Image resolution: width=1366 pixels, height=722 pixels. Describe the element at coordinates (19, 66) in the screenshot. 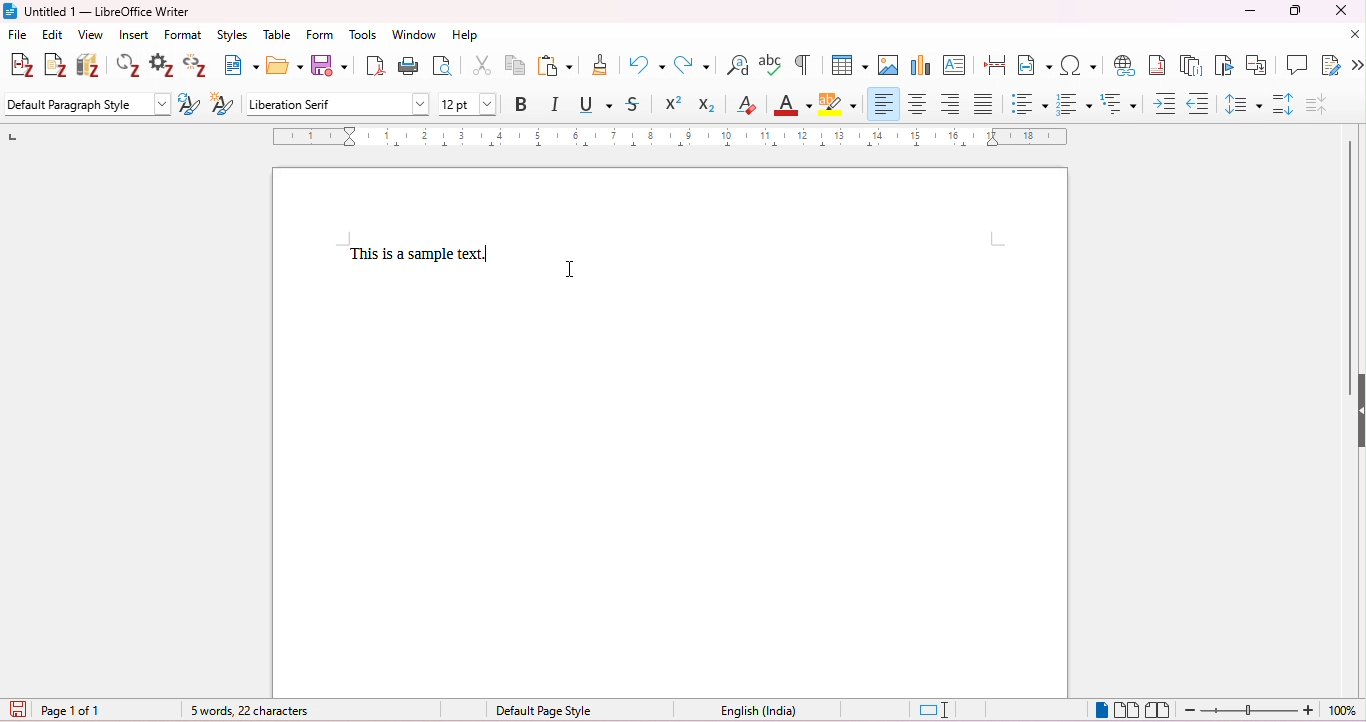

I see `add citations` at that location.